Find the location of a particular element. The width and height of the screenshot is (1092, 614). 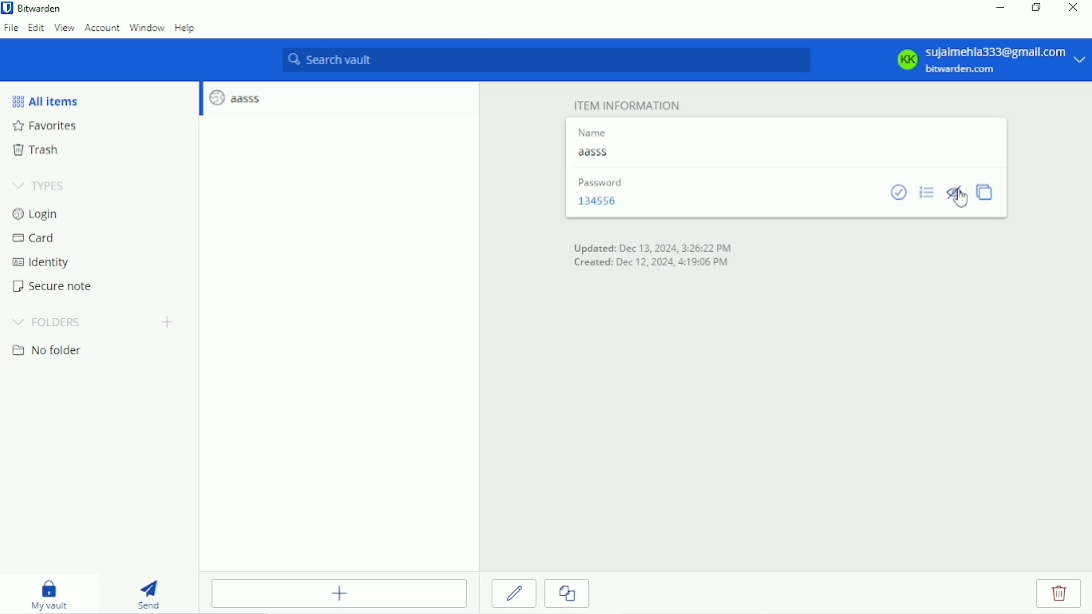

Secure note is located at coordinates (55, 287).